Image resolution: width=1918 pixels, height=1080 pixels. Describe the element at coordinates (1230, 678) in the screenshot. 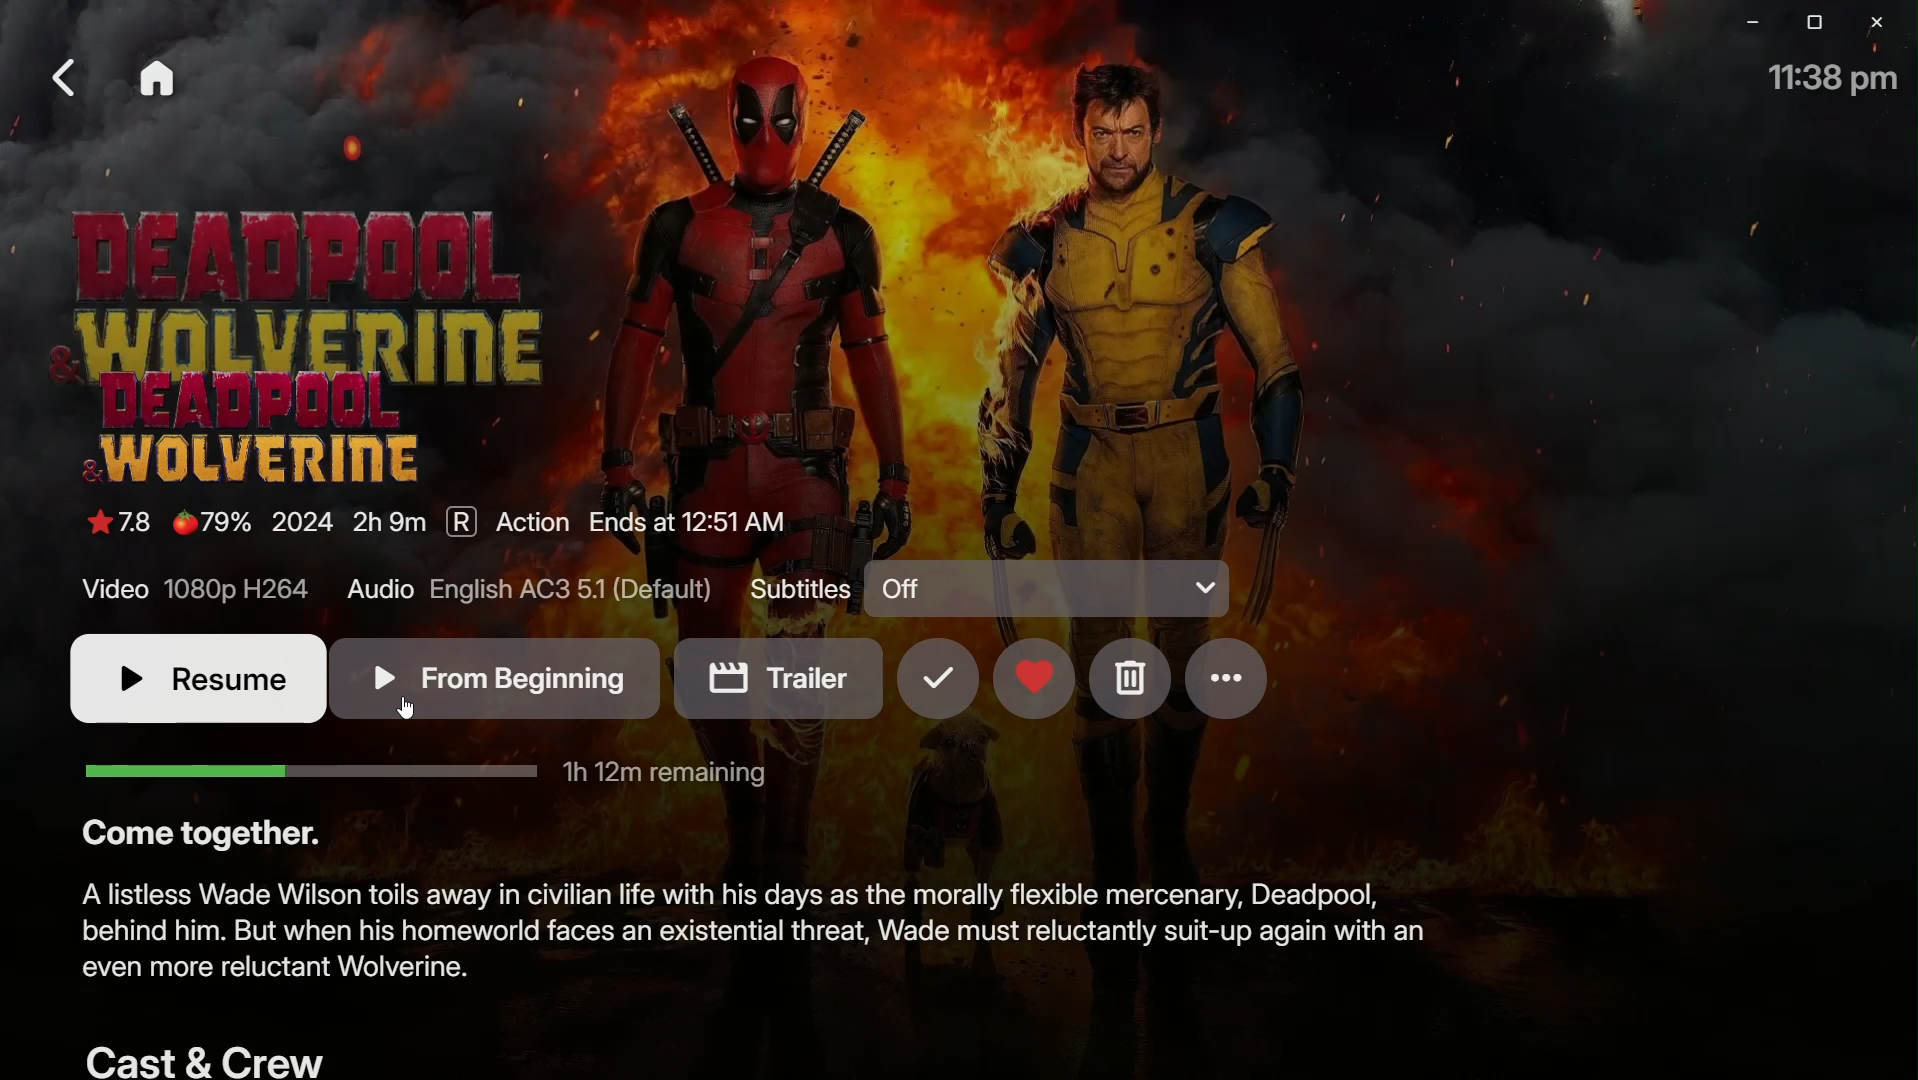

I see `More Options` at that location.